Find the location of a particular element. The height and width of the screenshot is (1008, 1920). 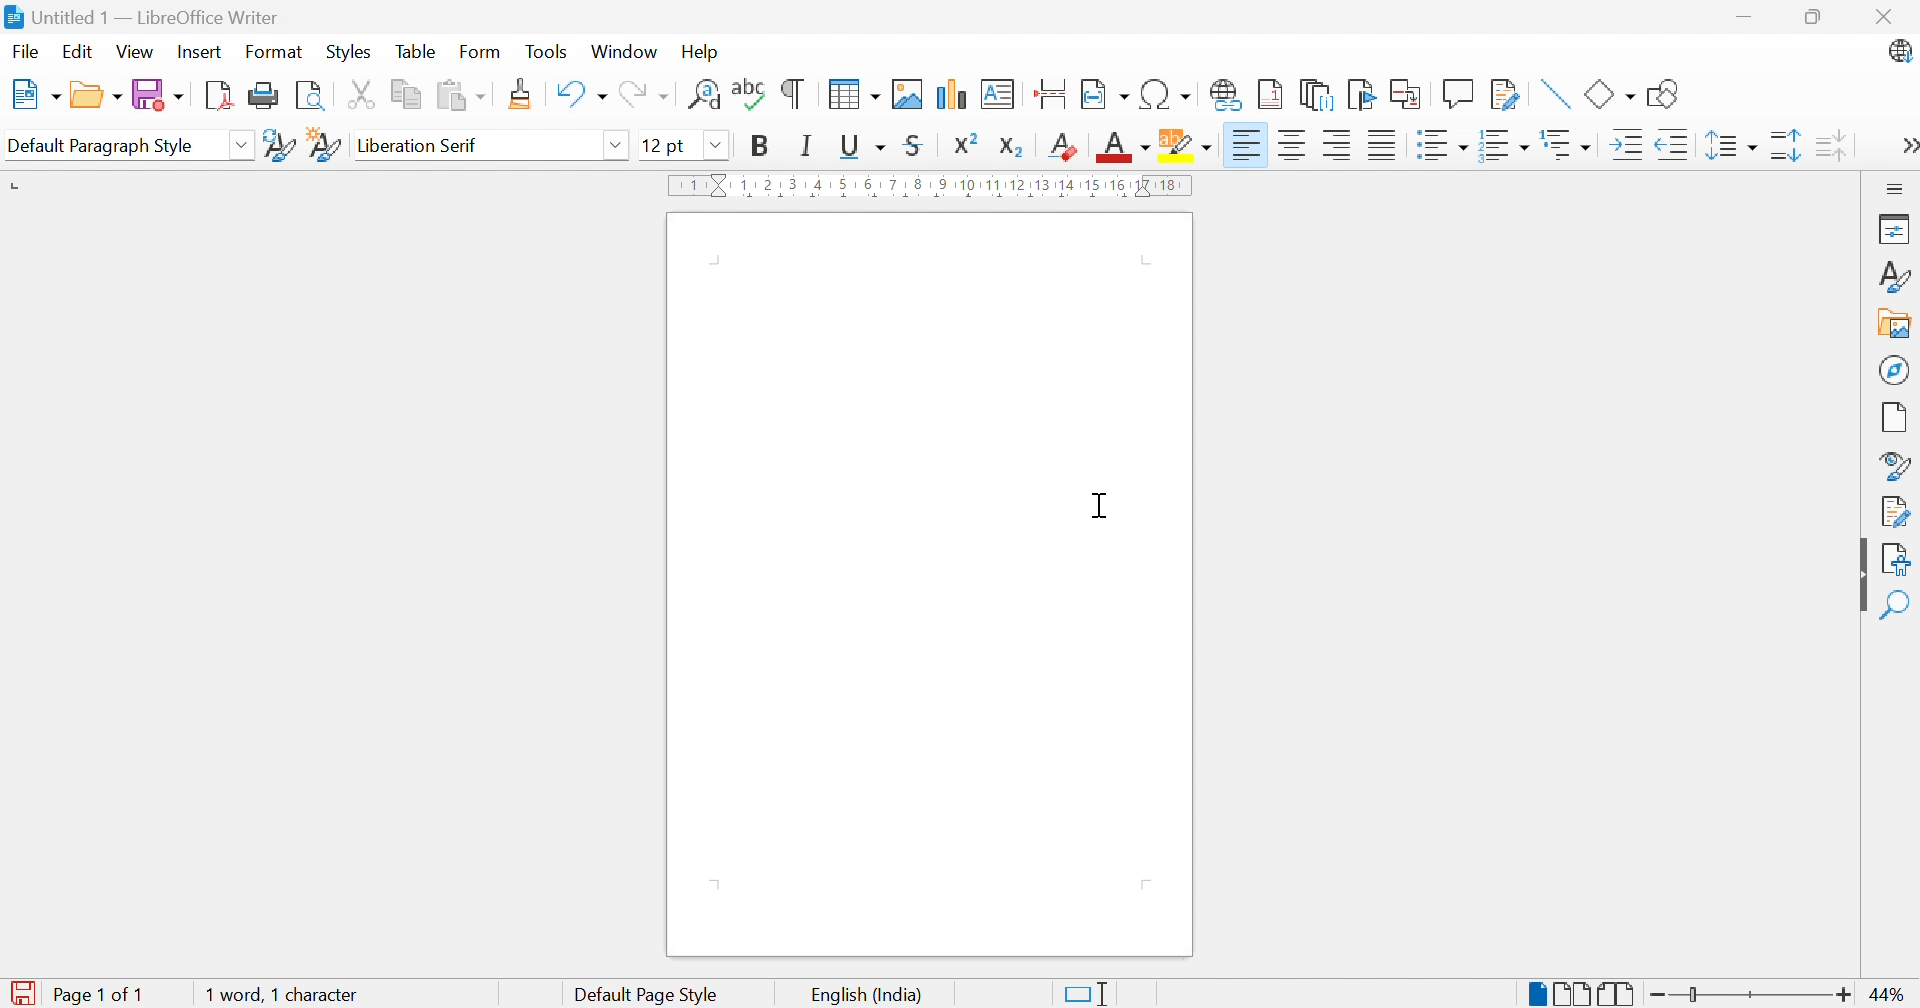

Clear direct formatting is located at coordinates (1063, 150).